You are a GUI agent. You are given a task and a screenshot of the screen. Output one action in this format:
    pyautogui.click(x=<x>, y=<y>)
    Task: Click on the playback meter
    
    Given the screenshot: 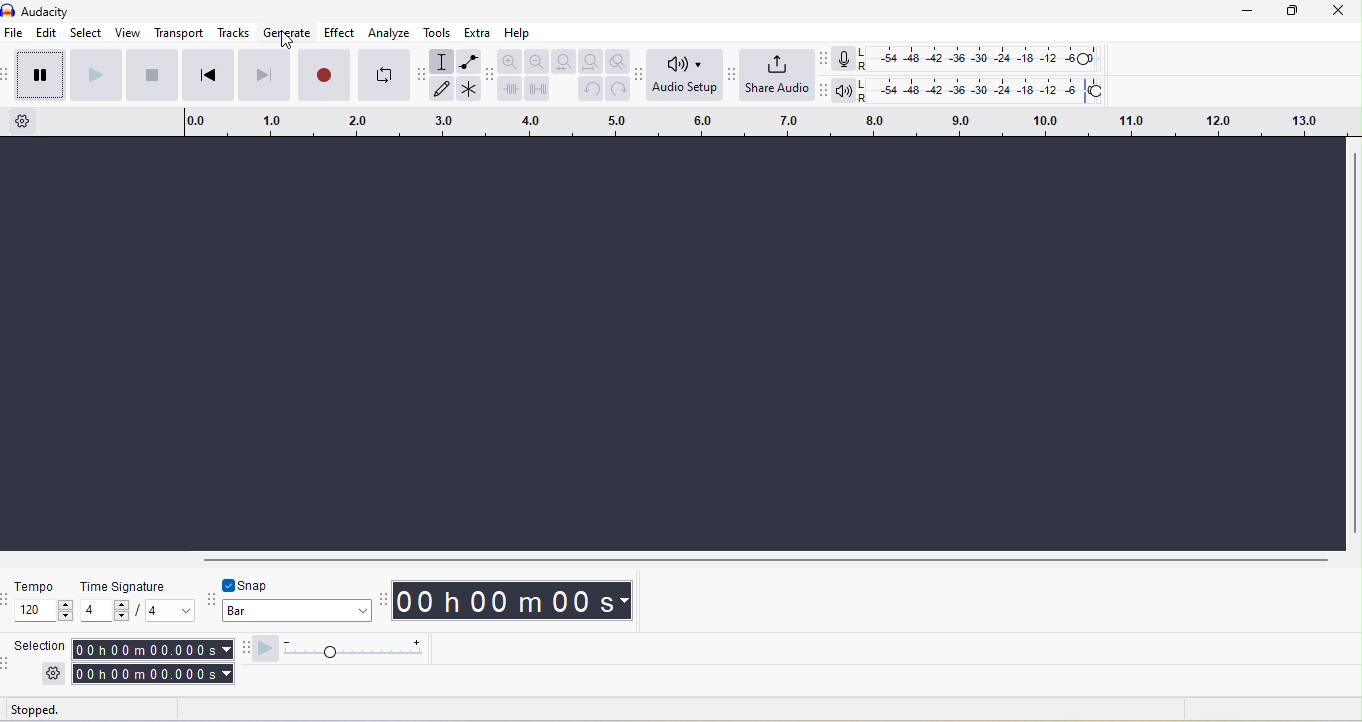 What is the action you would take?
    pyautogui.click(x=847, y=91)
    